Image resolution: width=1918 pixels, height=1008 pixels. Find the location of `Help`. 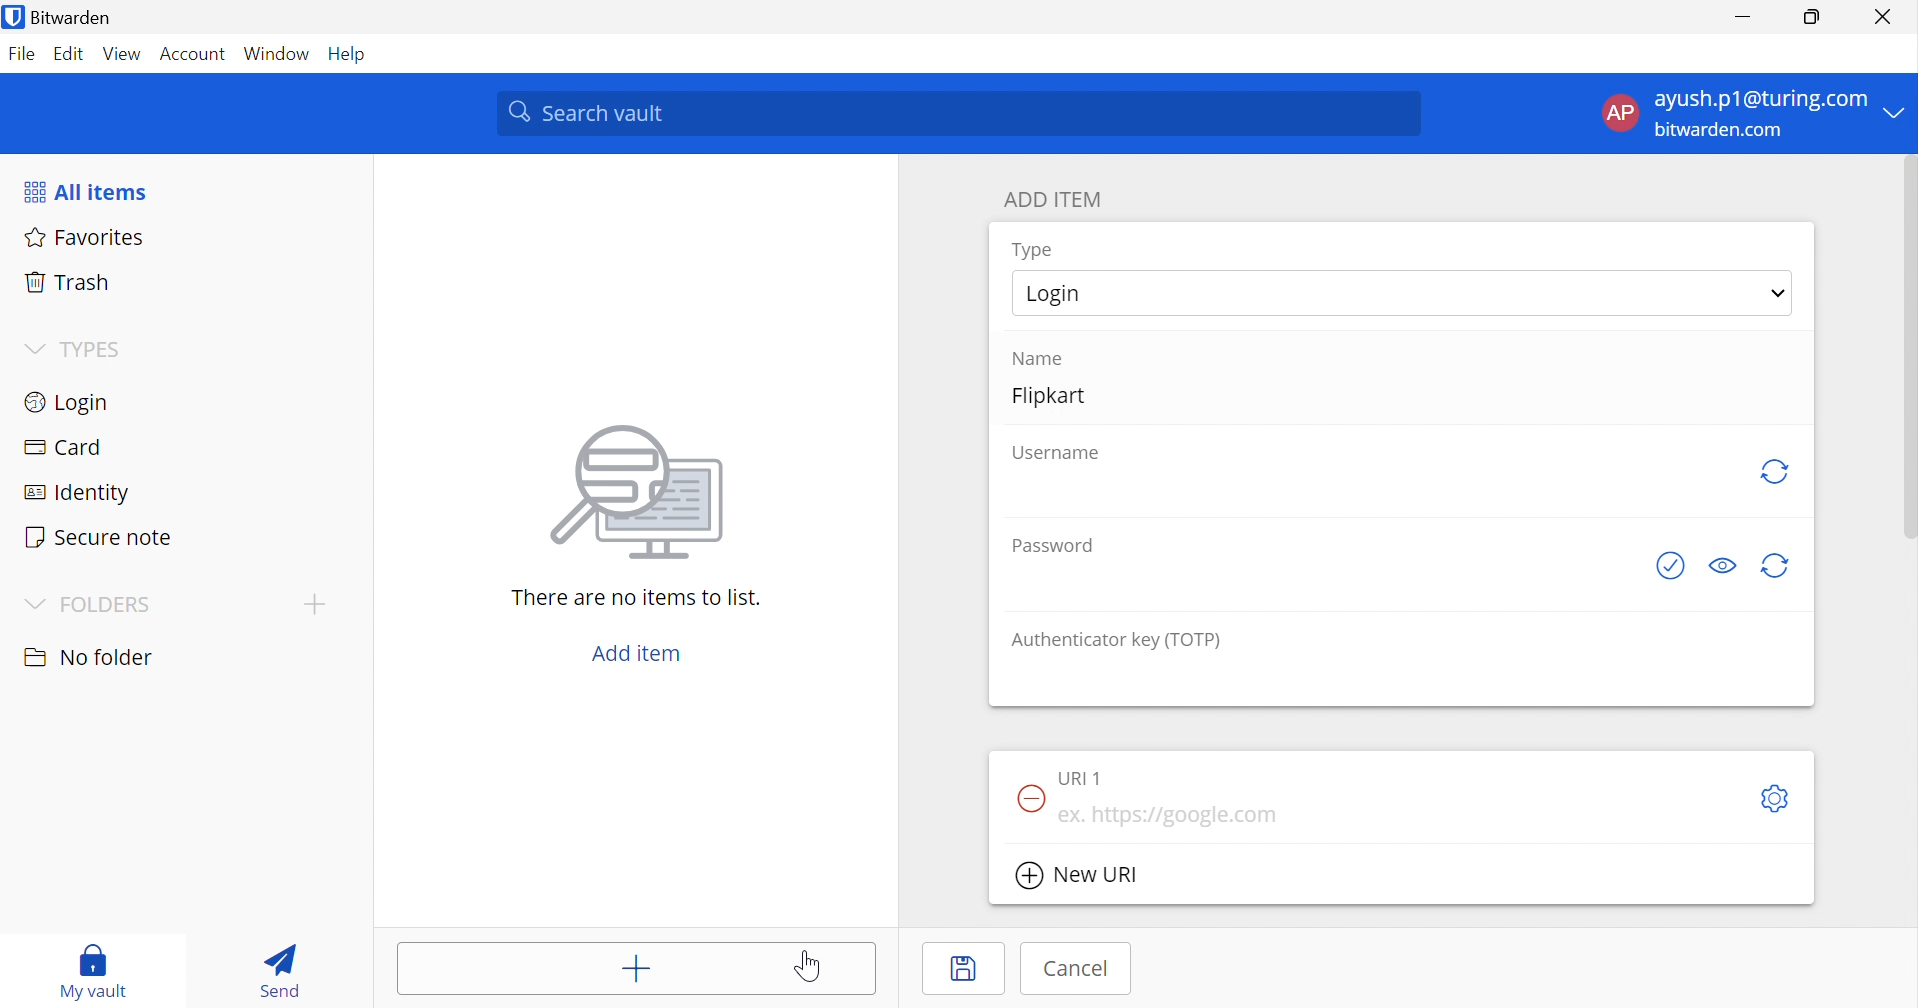

Help is located at coordinates (353, 54).